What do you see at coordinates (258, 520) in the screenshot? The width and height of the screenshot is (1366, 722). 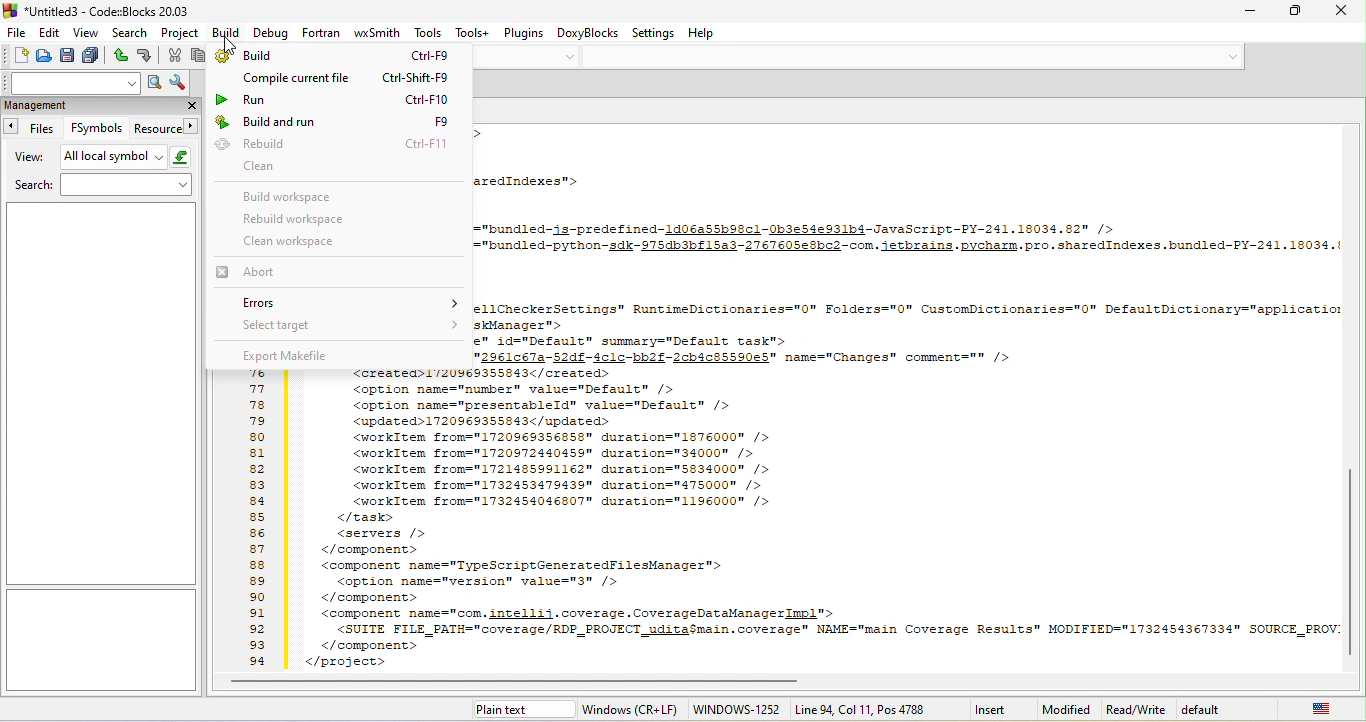 I see `Numbers` at bounding box center [258, 520].